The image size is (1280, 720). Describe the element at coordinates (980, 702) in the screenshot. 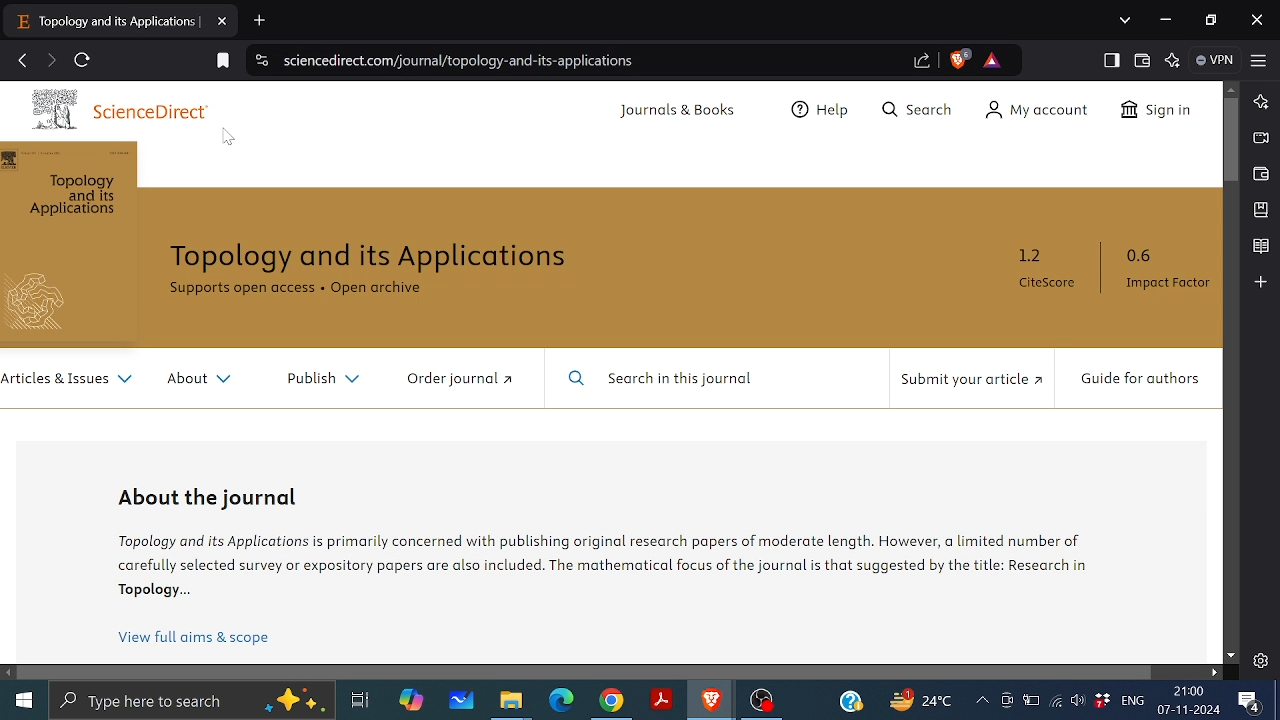

I see `` at that location.